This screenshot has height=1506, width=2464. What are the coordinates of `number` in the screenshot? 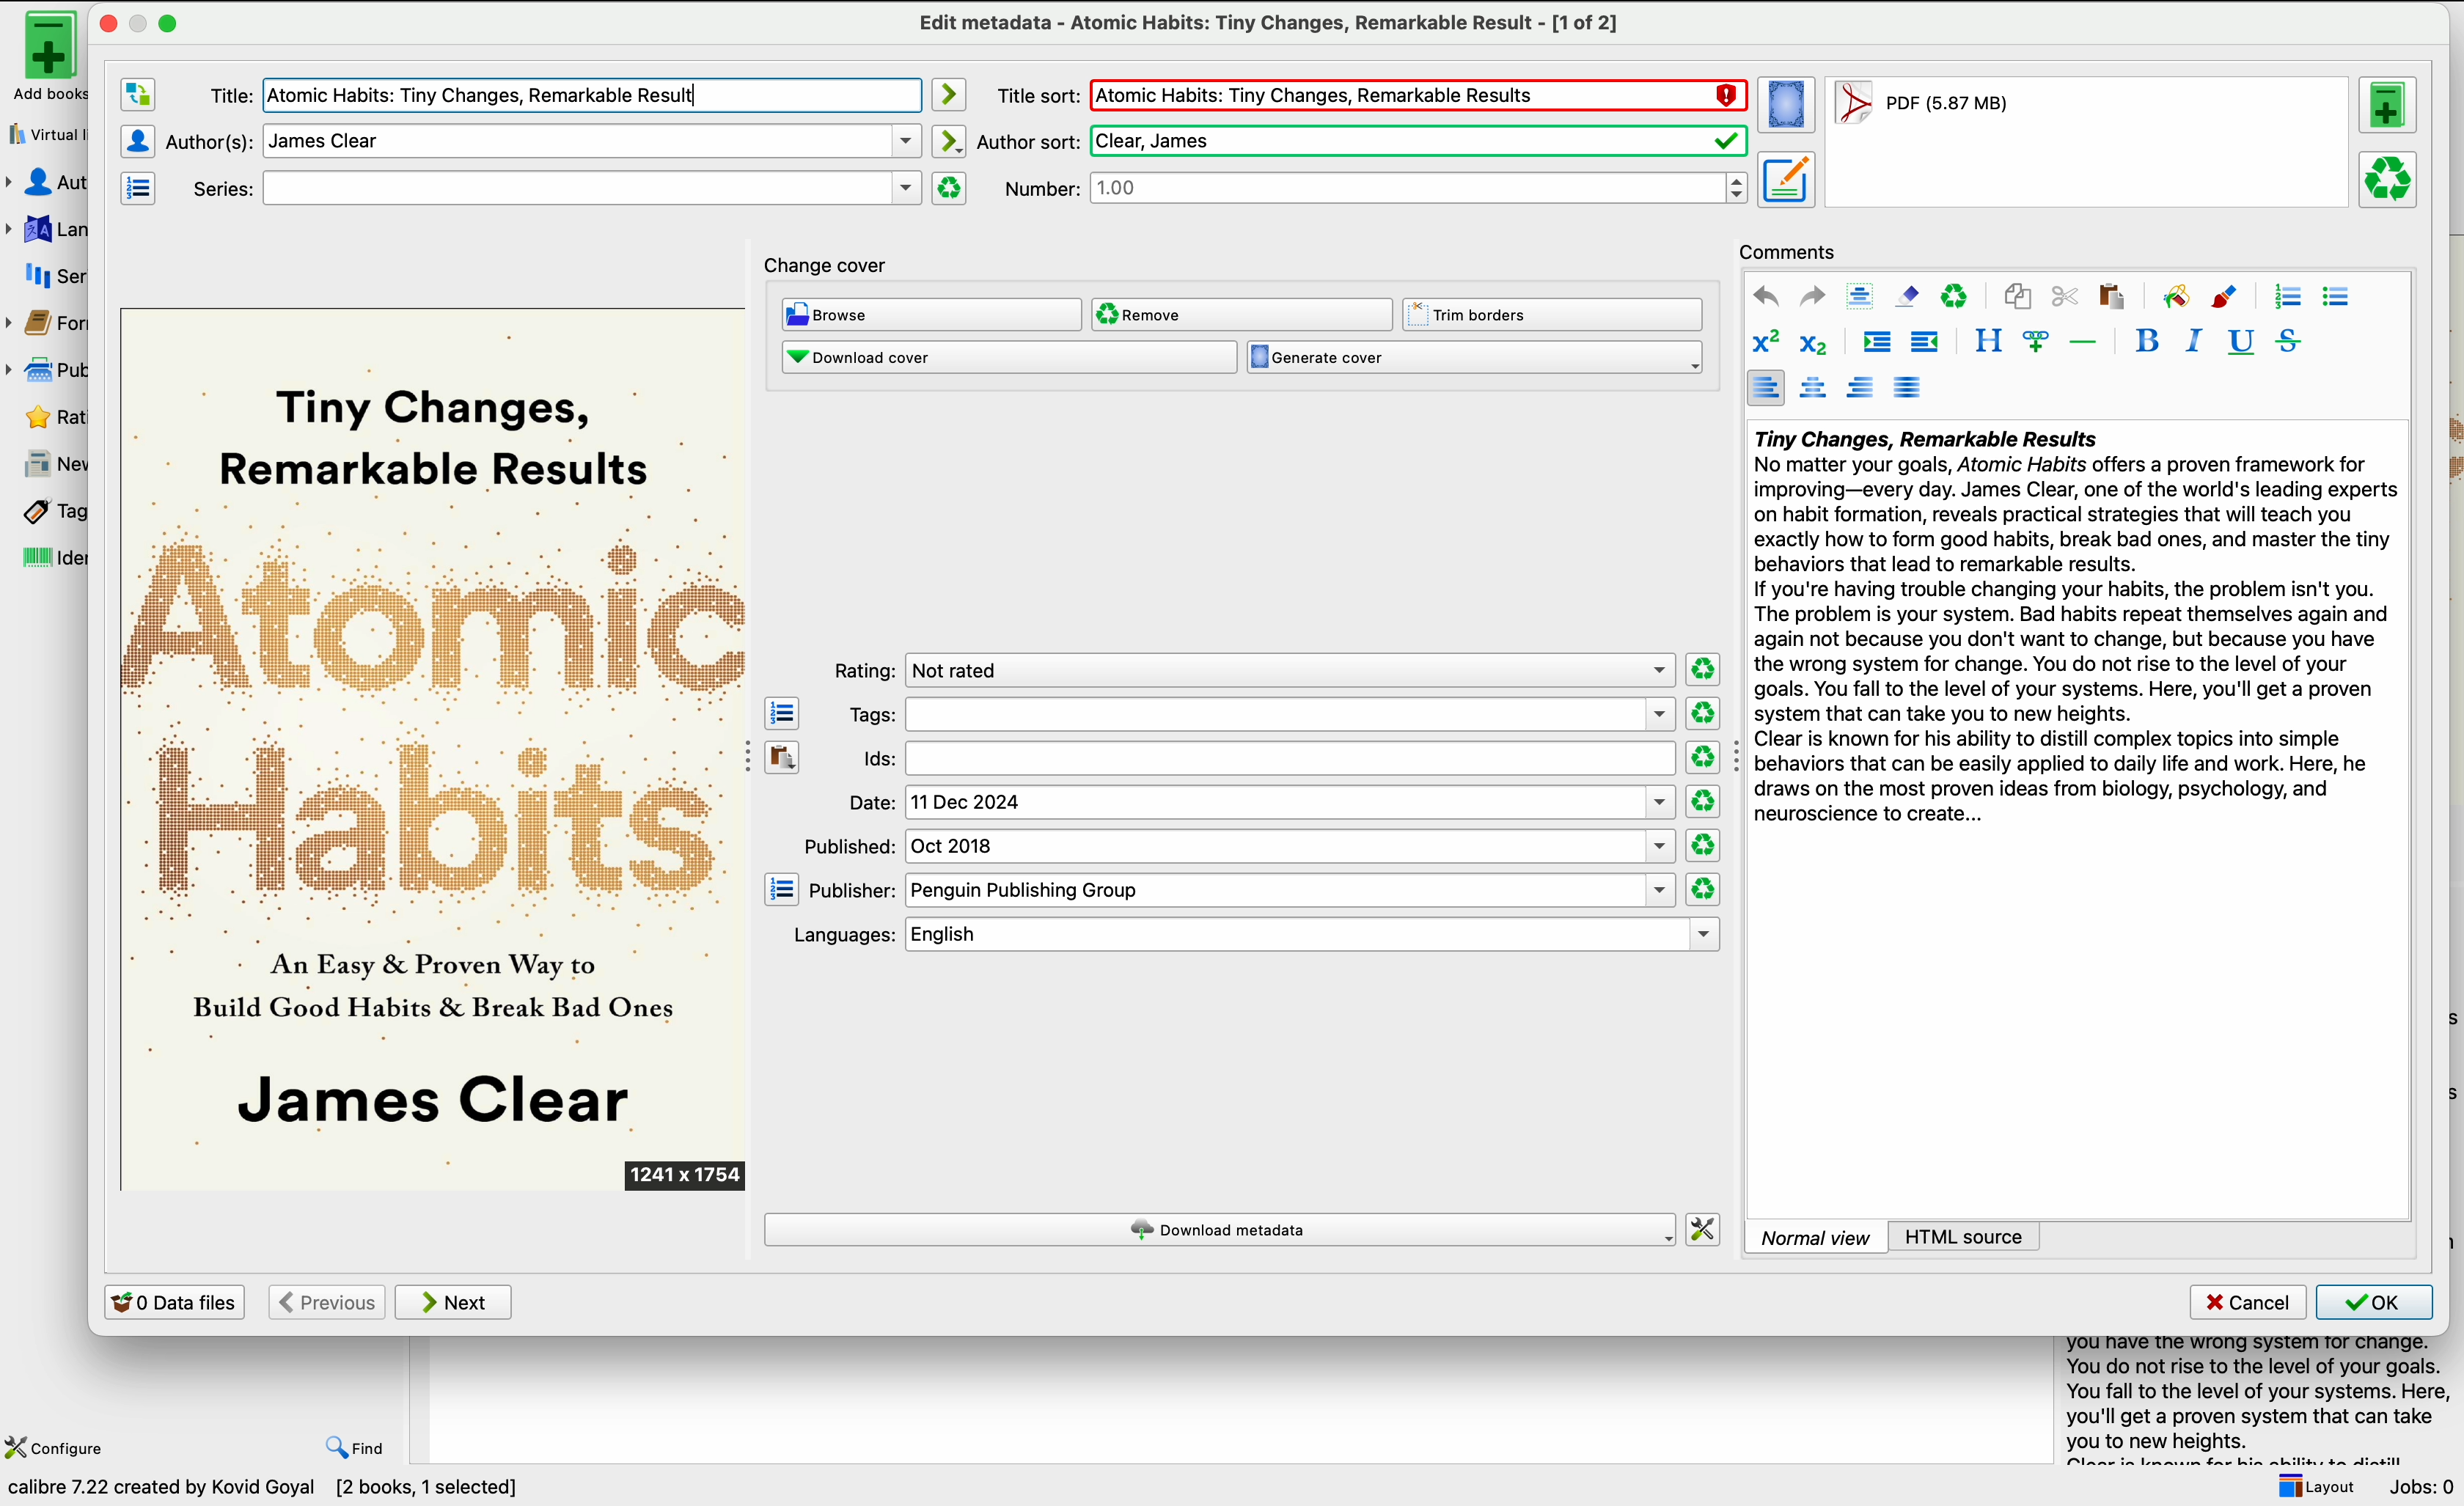 It's located at (1377, 189).